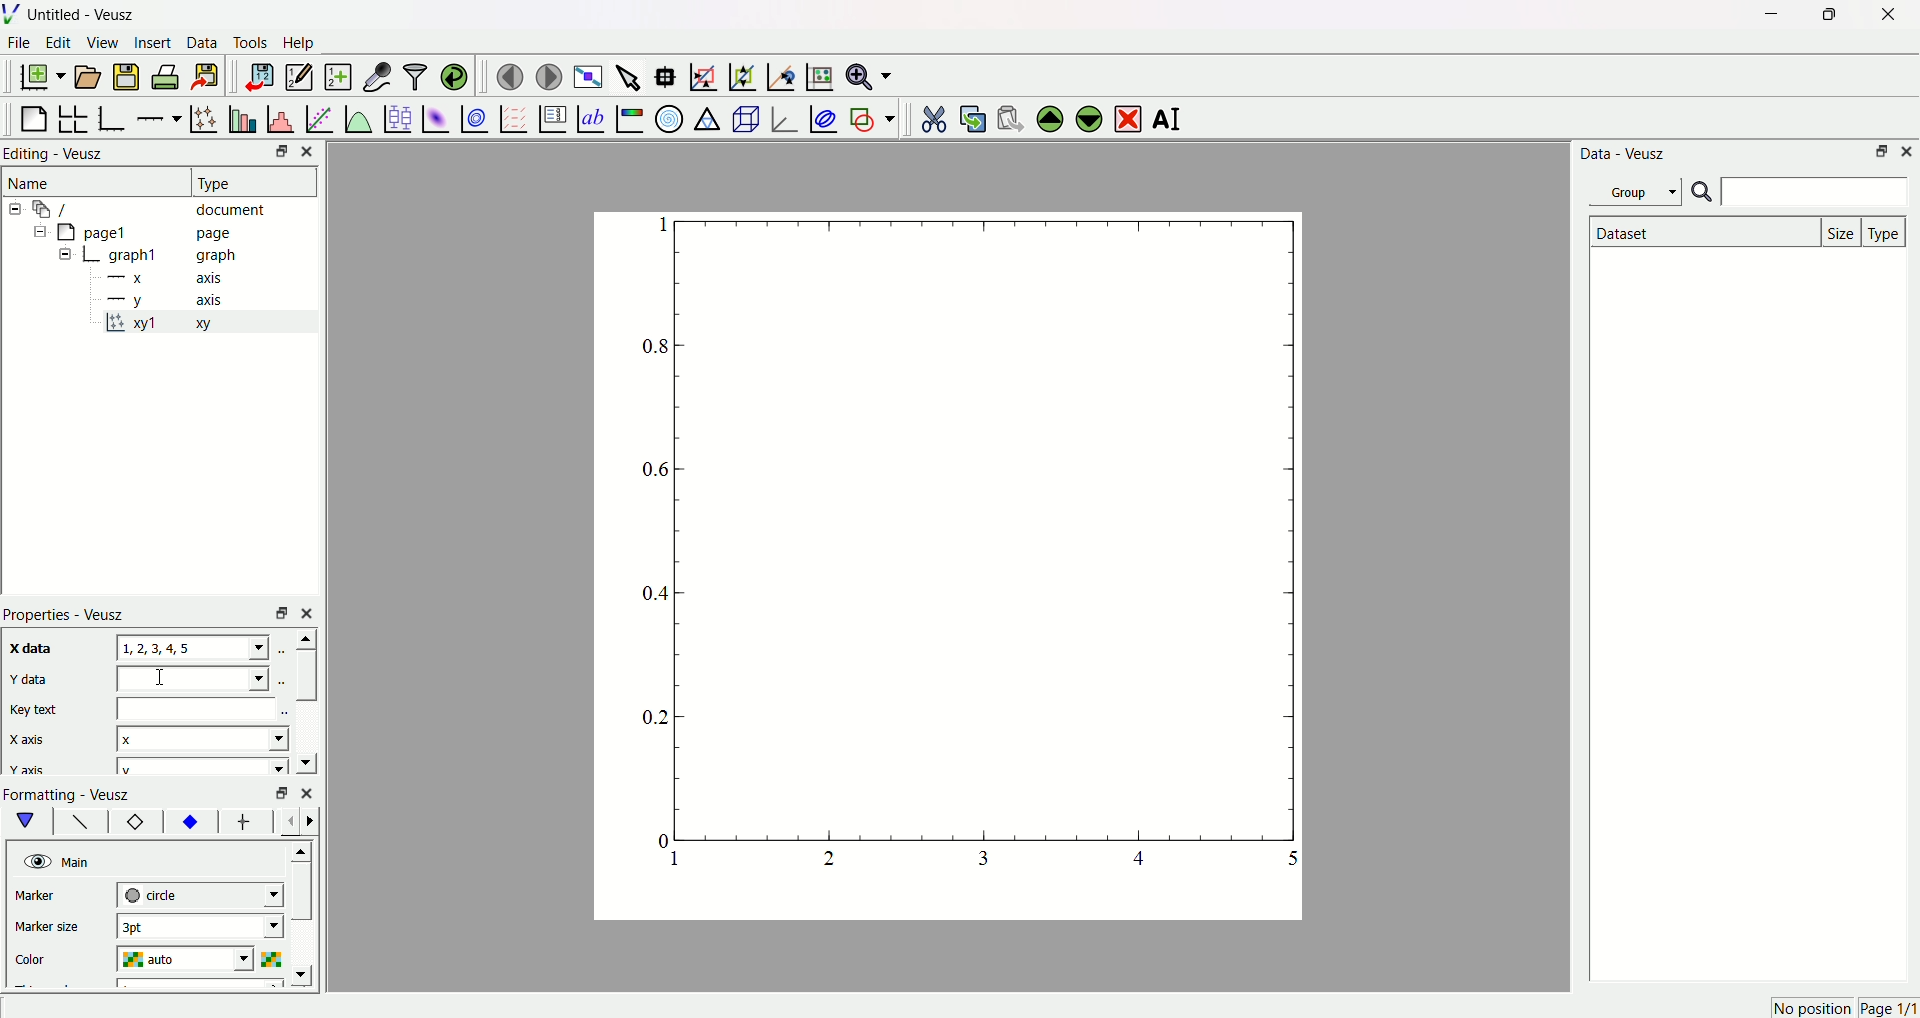  I want to click on add a shape , so click(871, 118).